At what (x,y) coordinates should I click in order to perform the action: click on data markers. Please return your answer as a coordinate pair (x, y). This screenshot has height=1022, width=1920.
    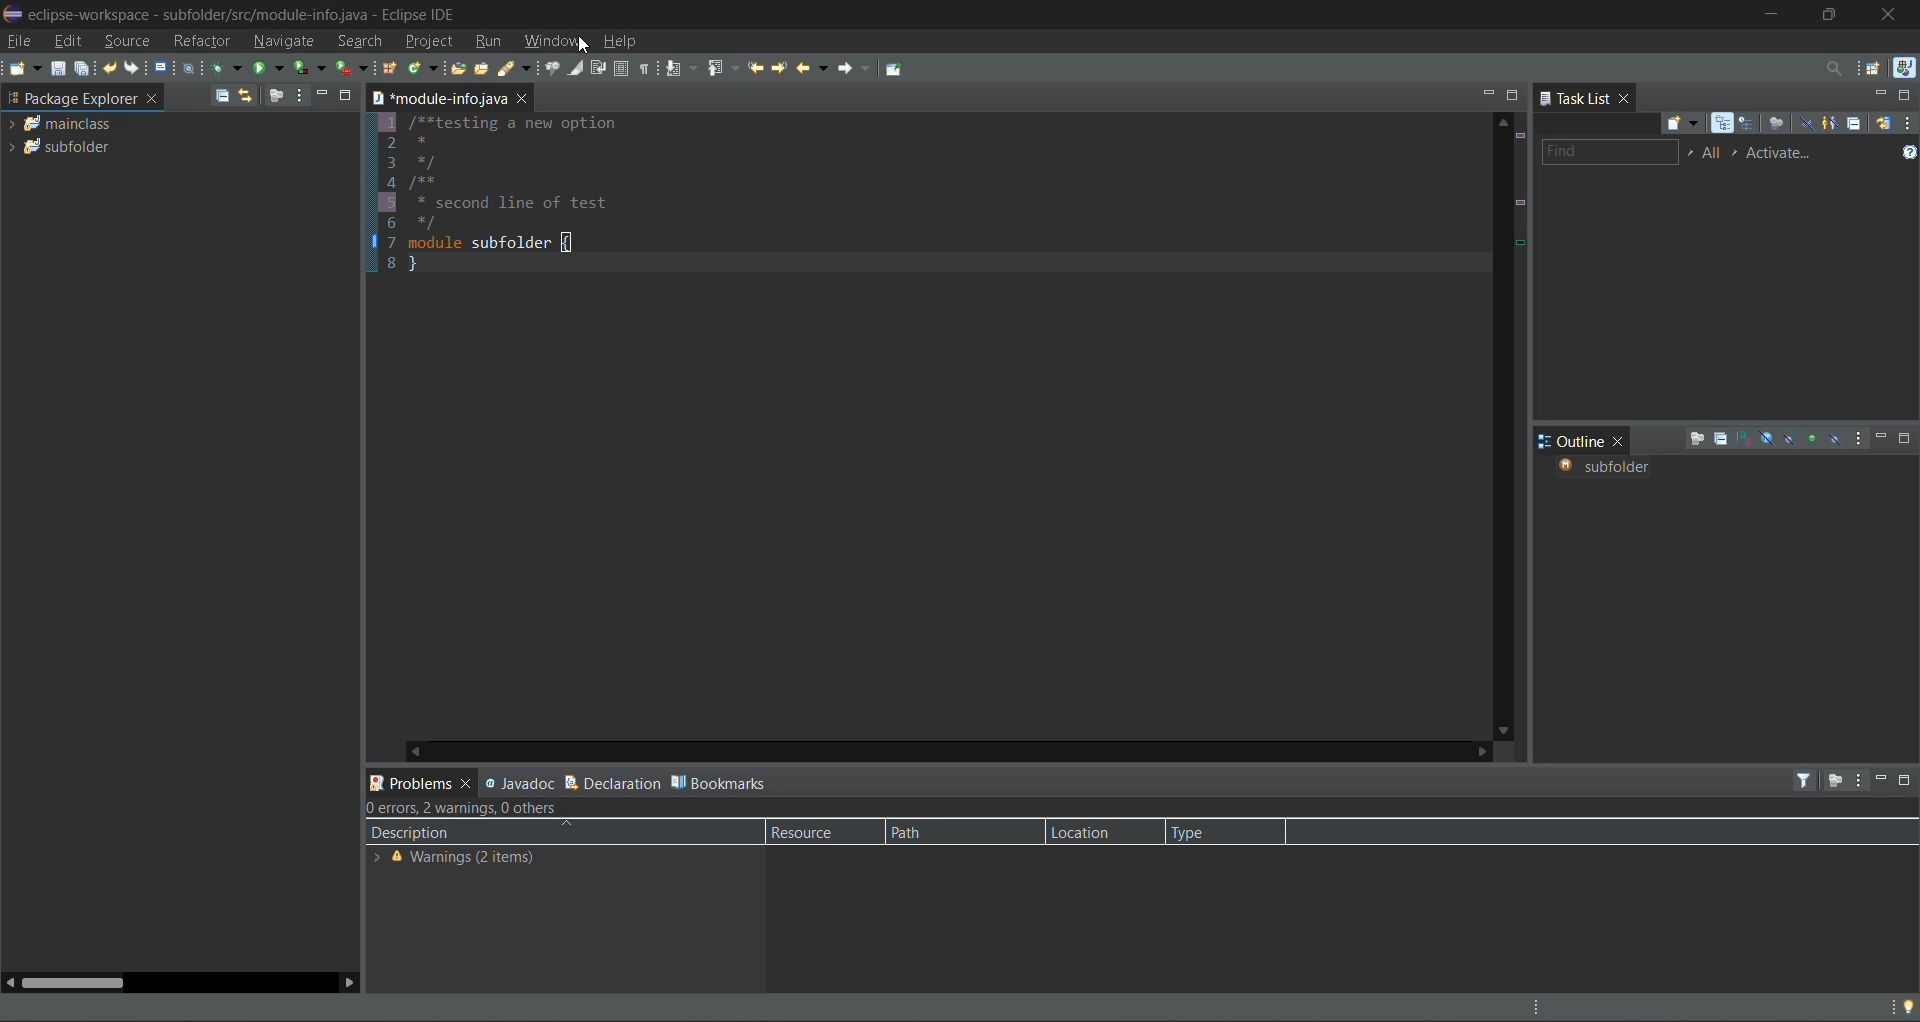
    Looking at the image, I should click on (1519, 236).